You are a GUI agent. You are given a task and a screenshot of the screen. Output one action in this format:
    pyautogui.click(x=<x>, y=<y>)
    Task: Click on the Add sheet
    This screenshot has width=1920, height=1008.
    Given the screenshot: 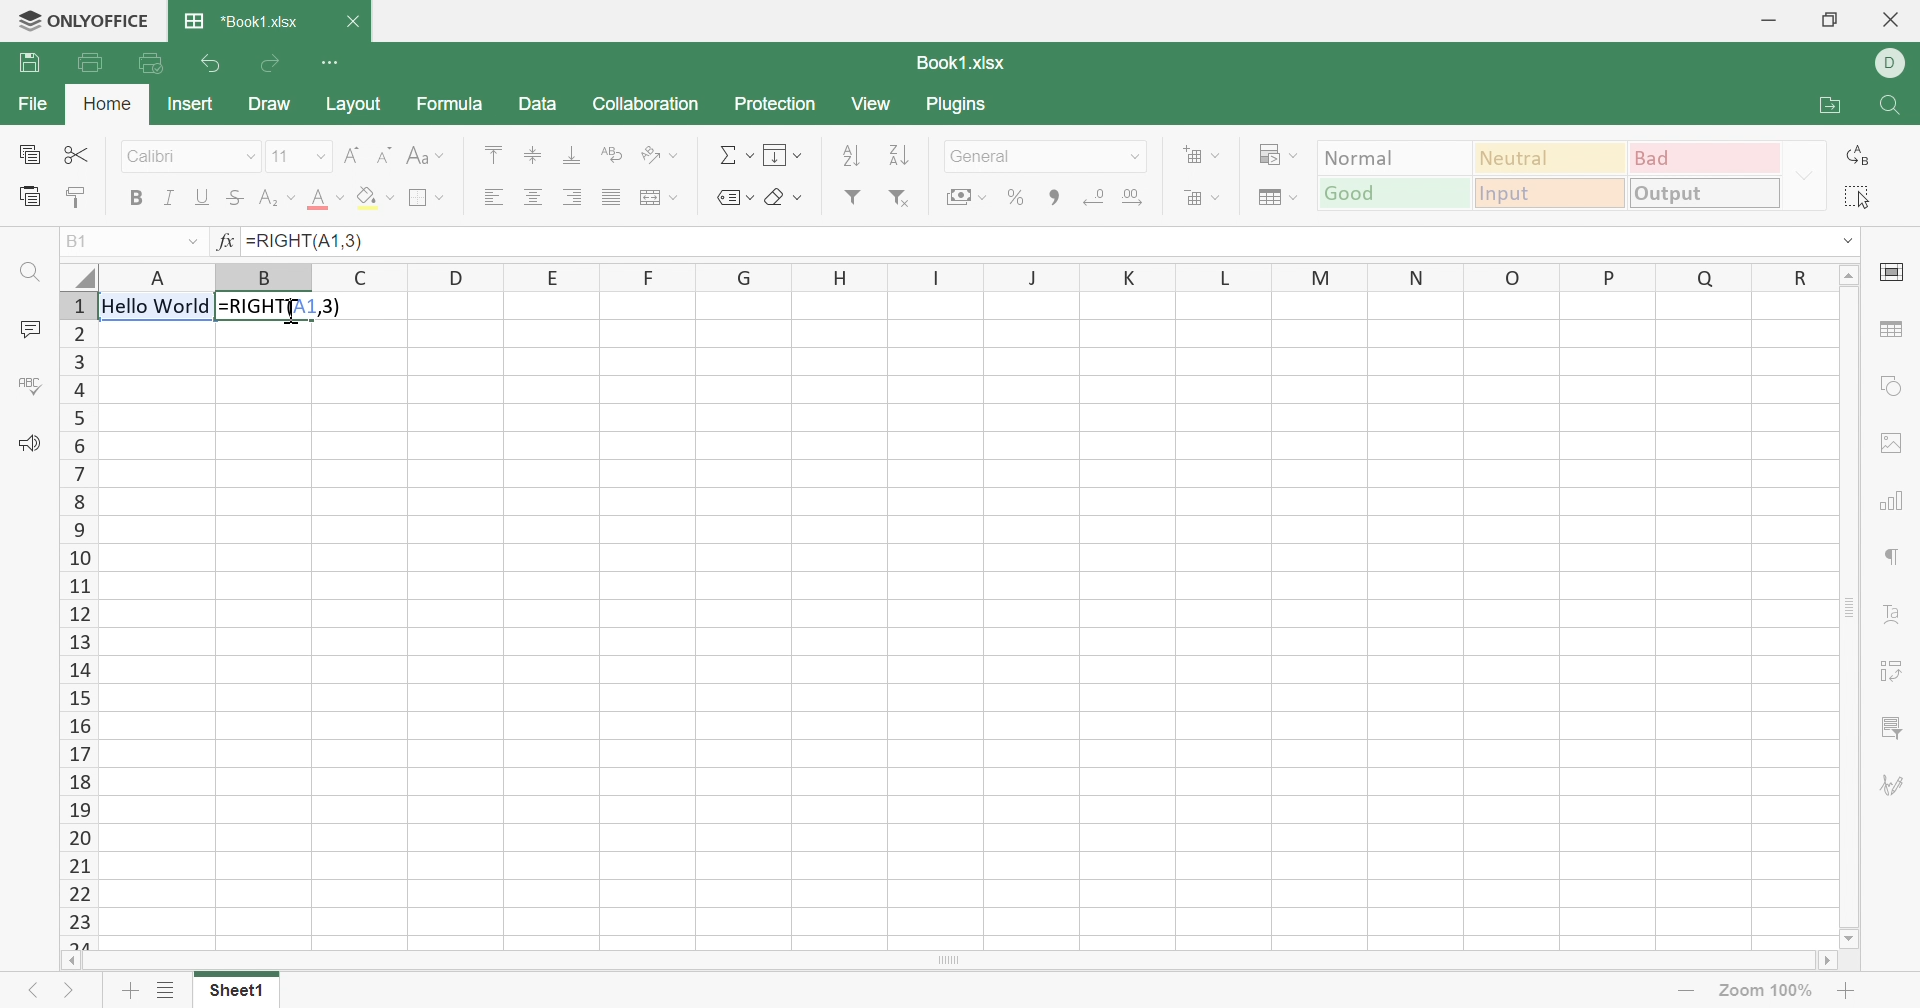 What is the action you would take?
    pyautogui.click(x=126, y=991)
    